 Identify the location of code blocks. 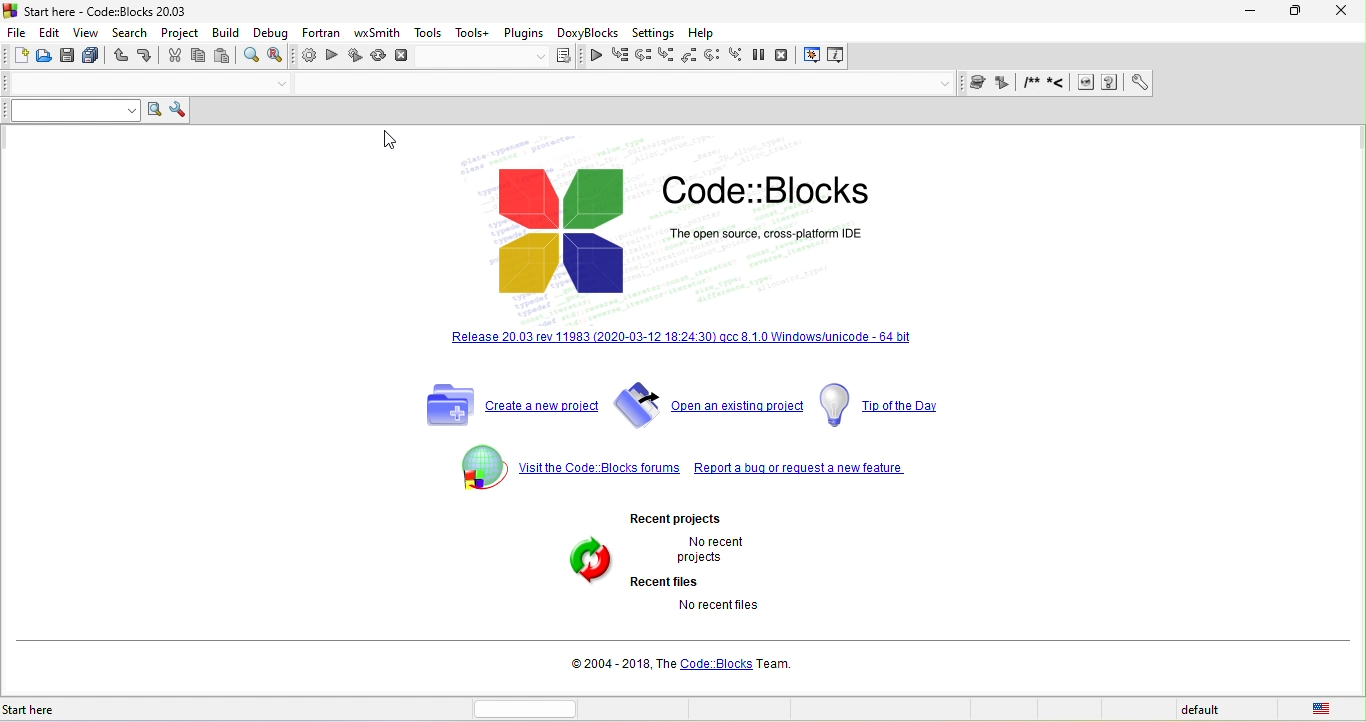
(561, 230).